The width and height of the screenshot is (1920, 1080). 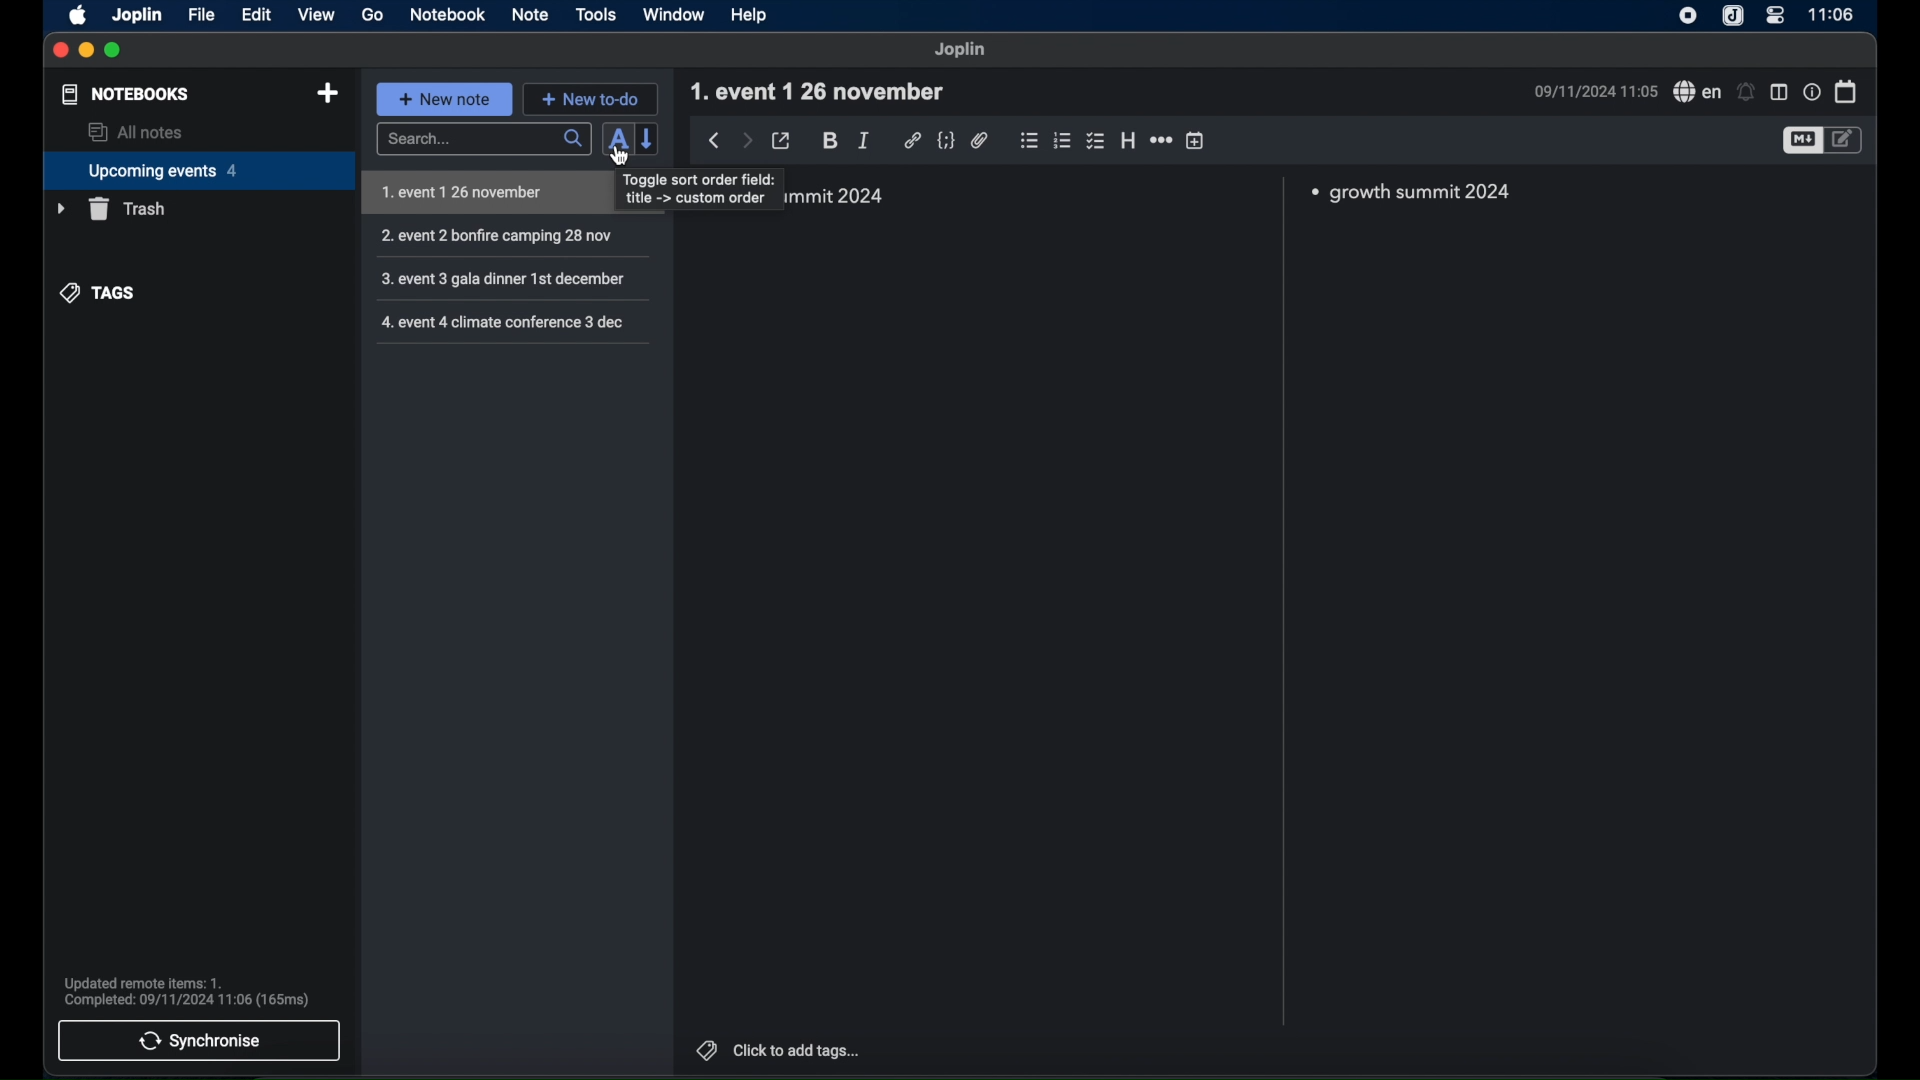 What do you see at coordinates (751, 17) in the screenshot?
I see `help` at bounding box center [751, 17].